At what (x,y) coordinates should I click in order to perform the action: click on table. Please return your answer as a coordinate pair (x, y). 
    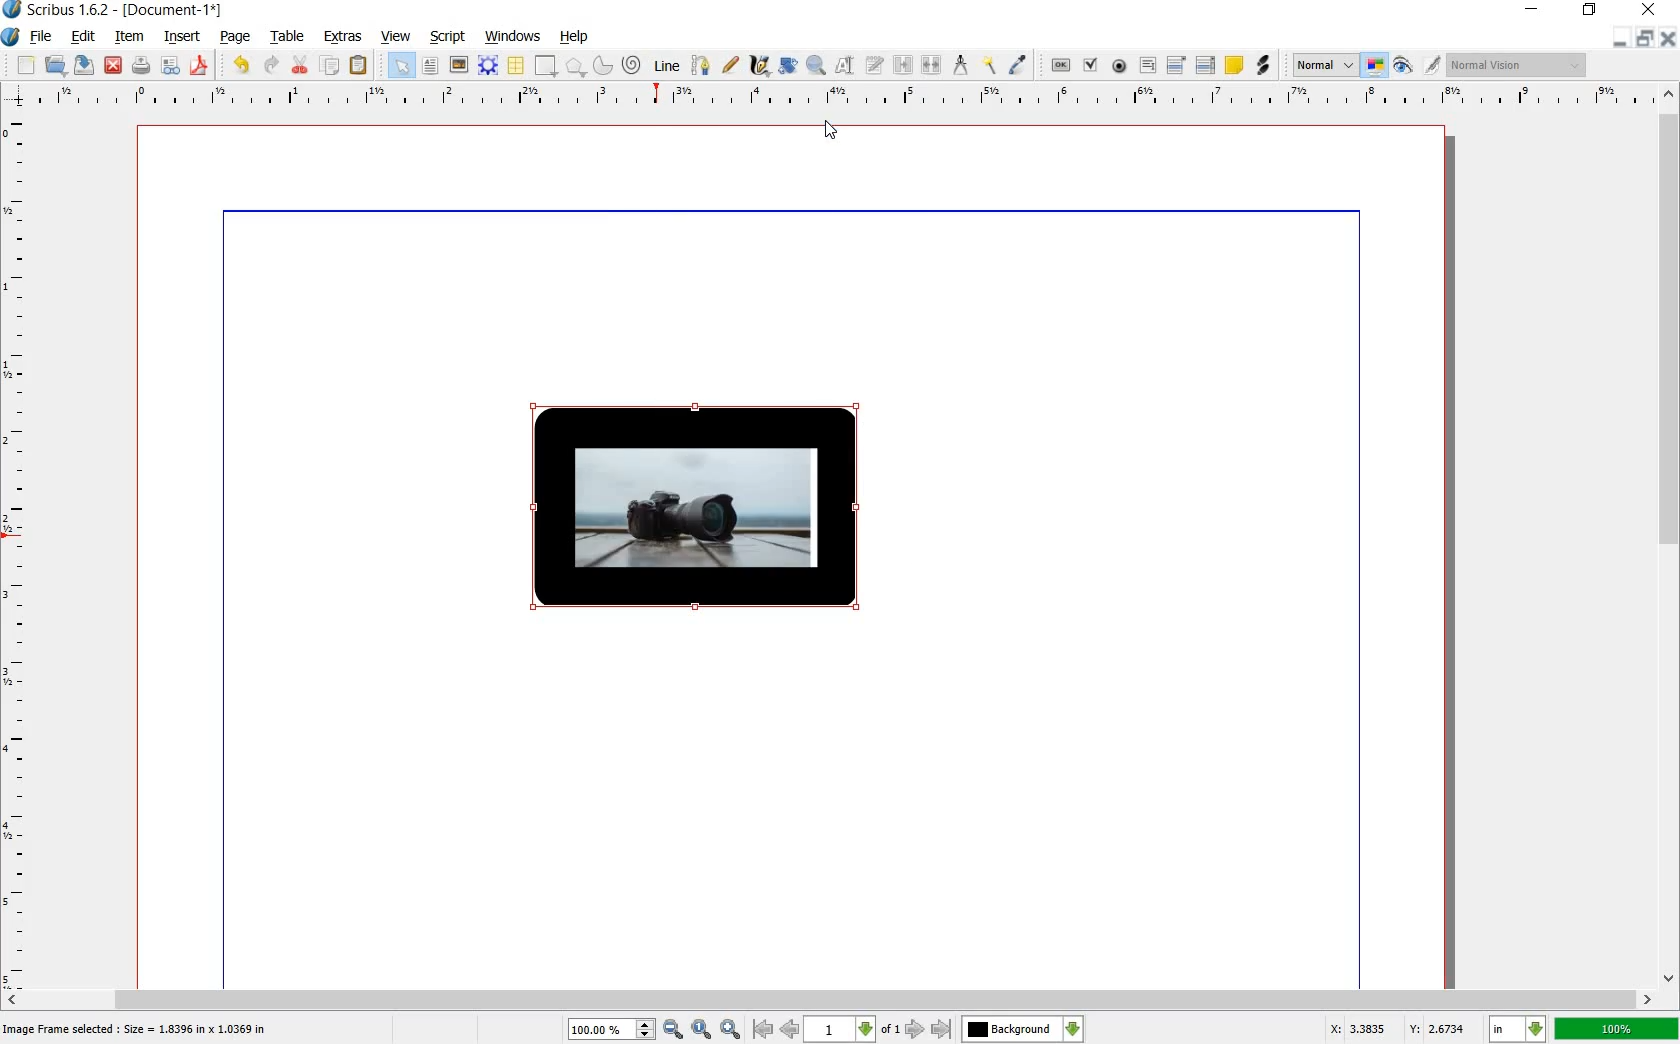
    Looking at the image, I should click on (514, 65).